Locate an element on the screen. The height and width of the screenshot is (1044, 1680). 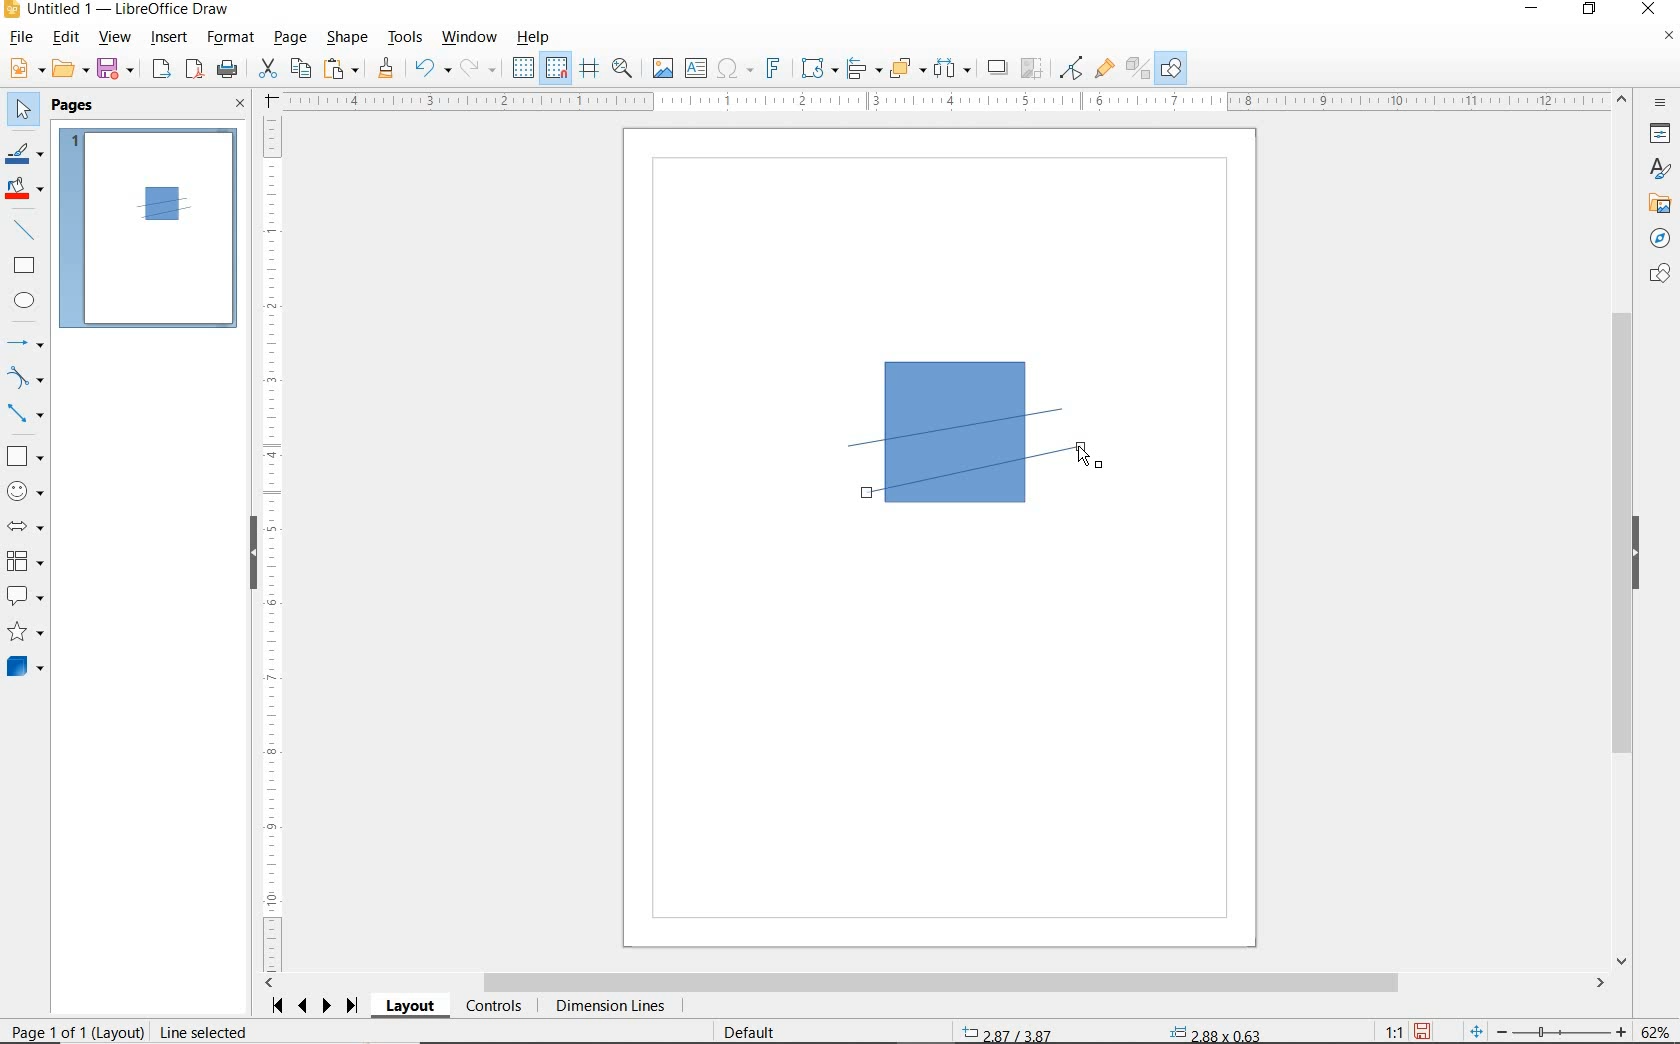
PAGES is located at coordinates (75, 107).